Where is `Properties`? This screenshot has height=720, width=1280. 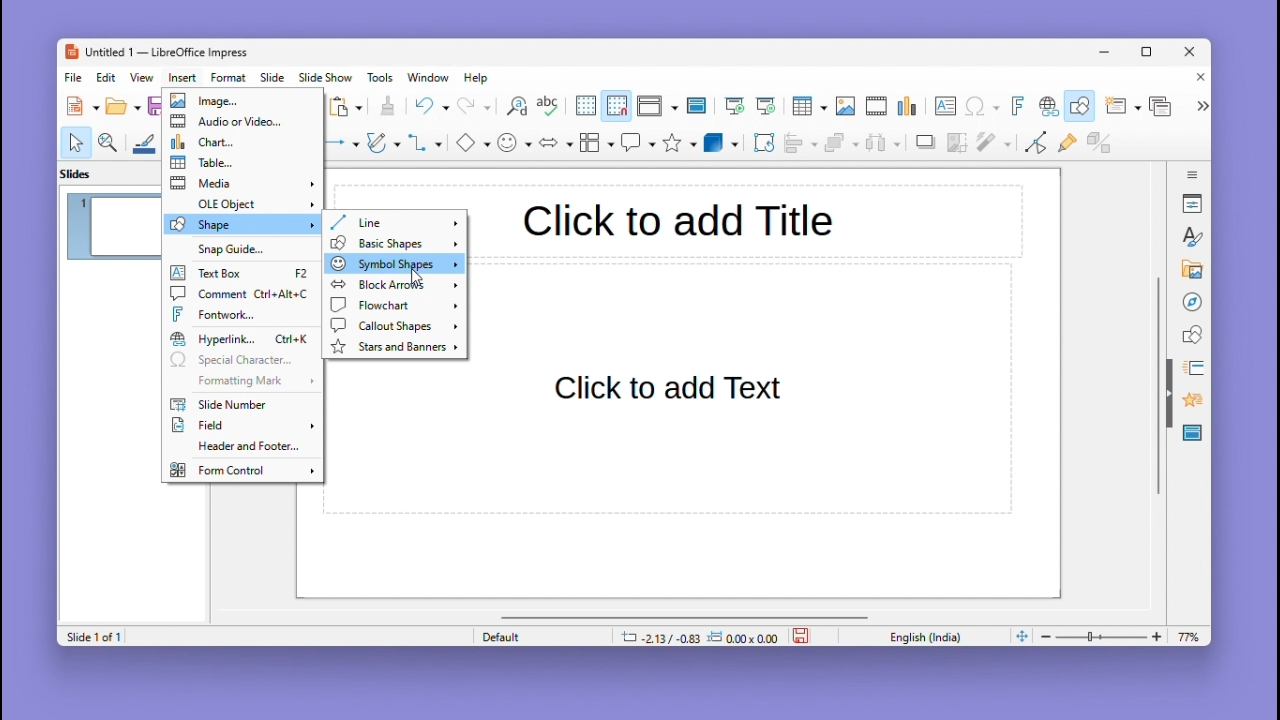 Properties is located at coordinates (1194, 203).